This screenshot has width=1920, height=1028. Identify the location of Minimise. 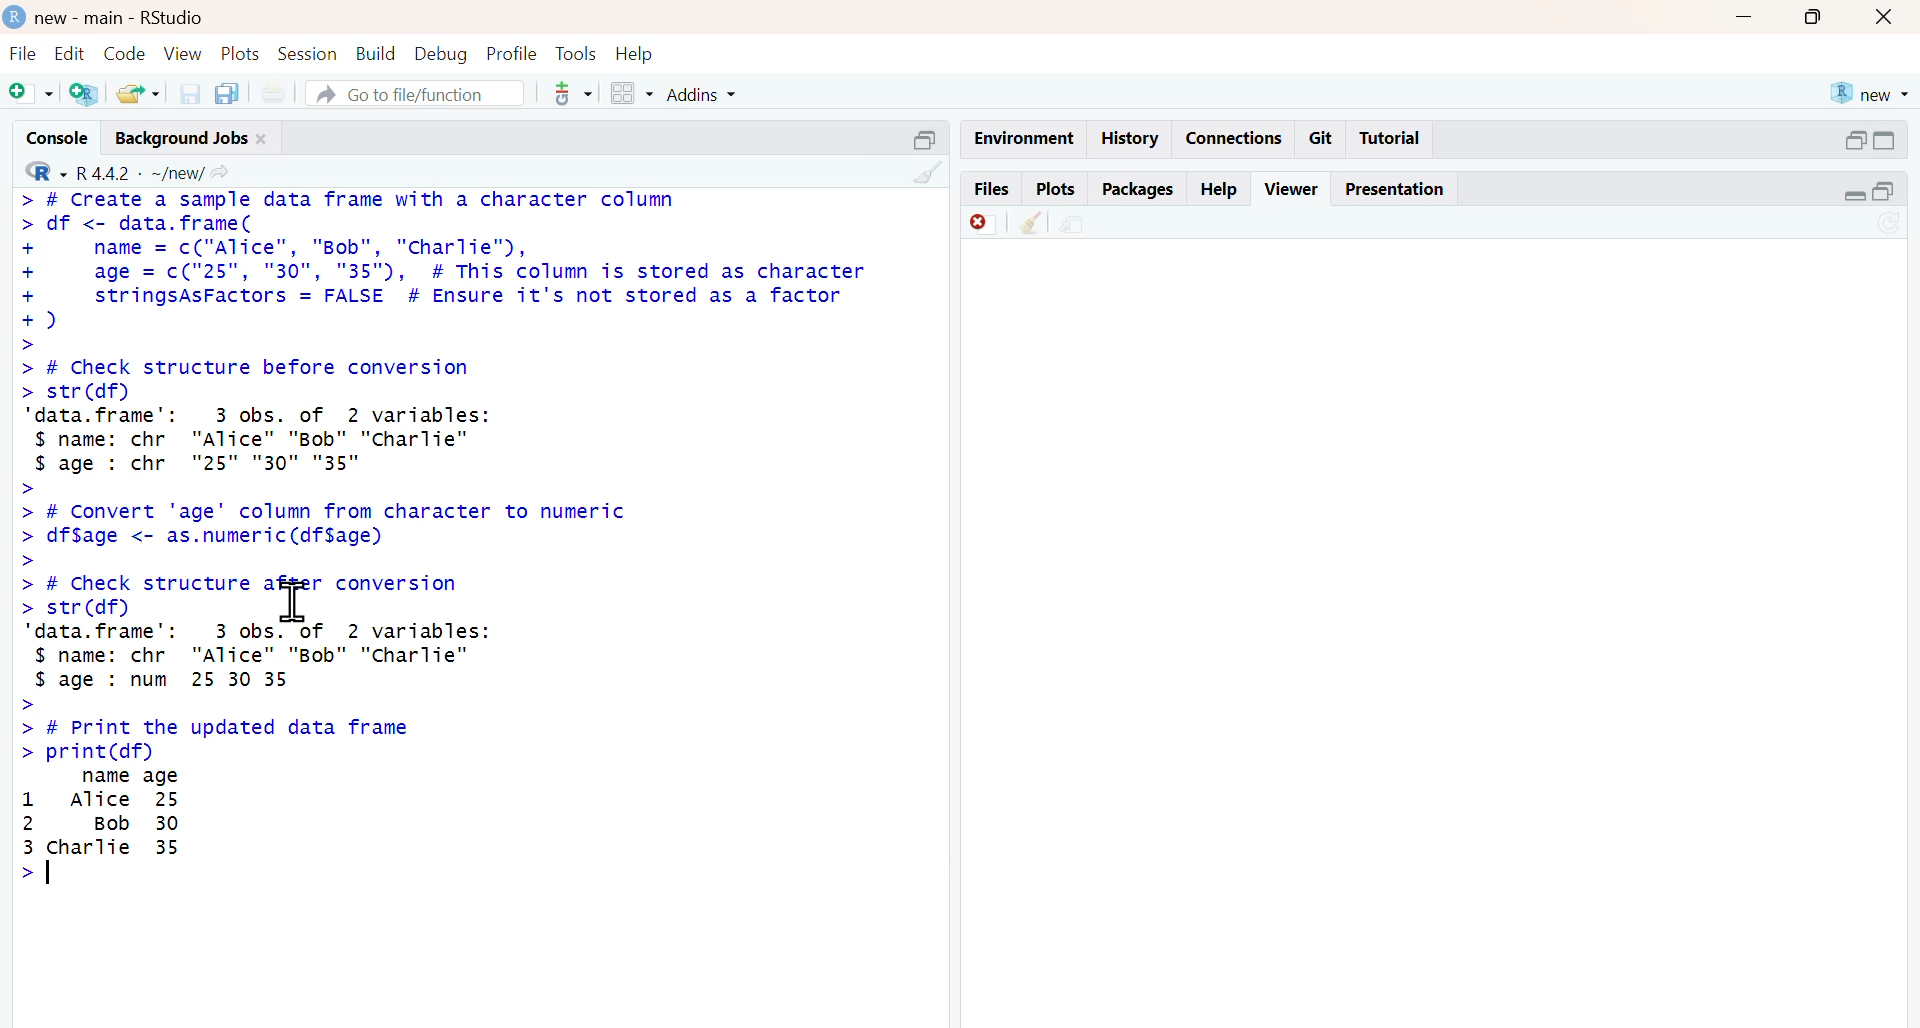
(1744, 15).